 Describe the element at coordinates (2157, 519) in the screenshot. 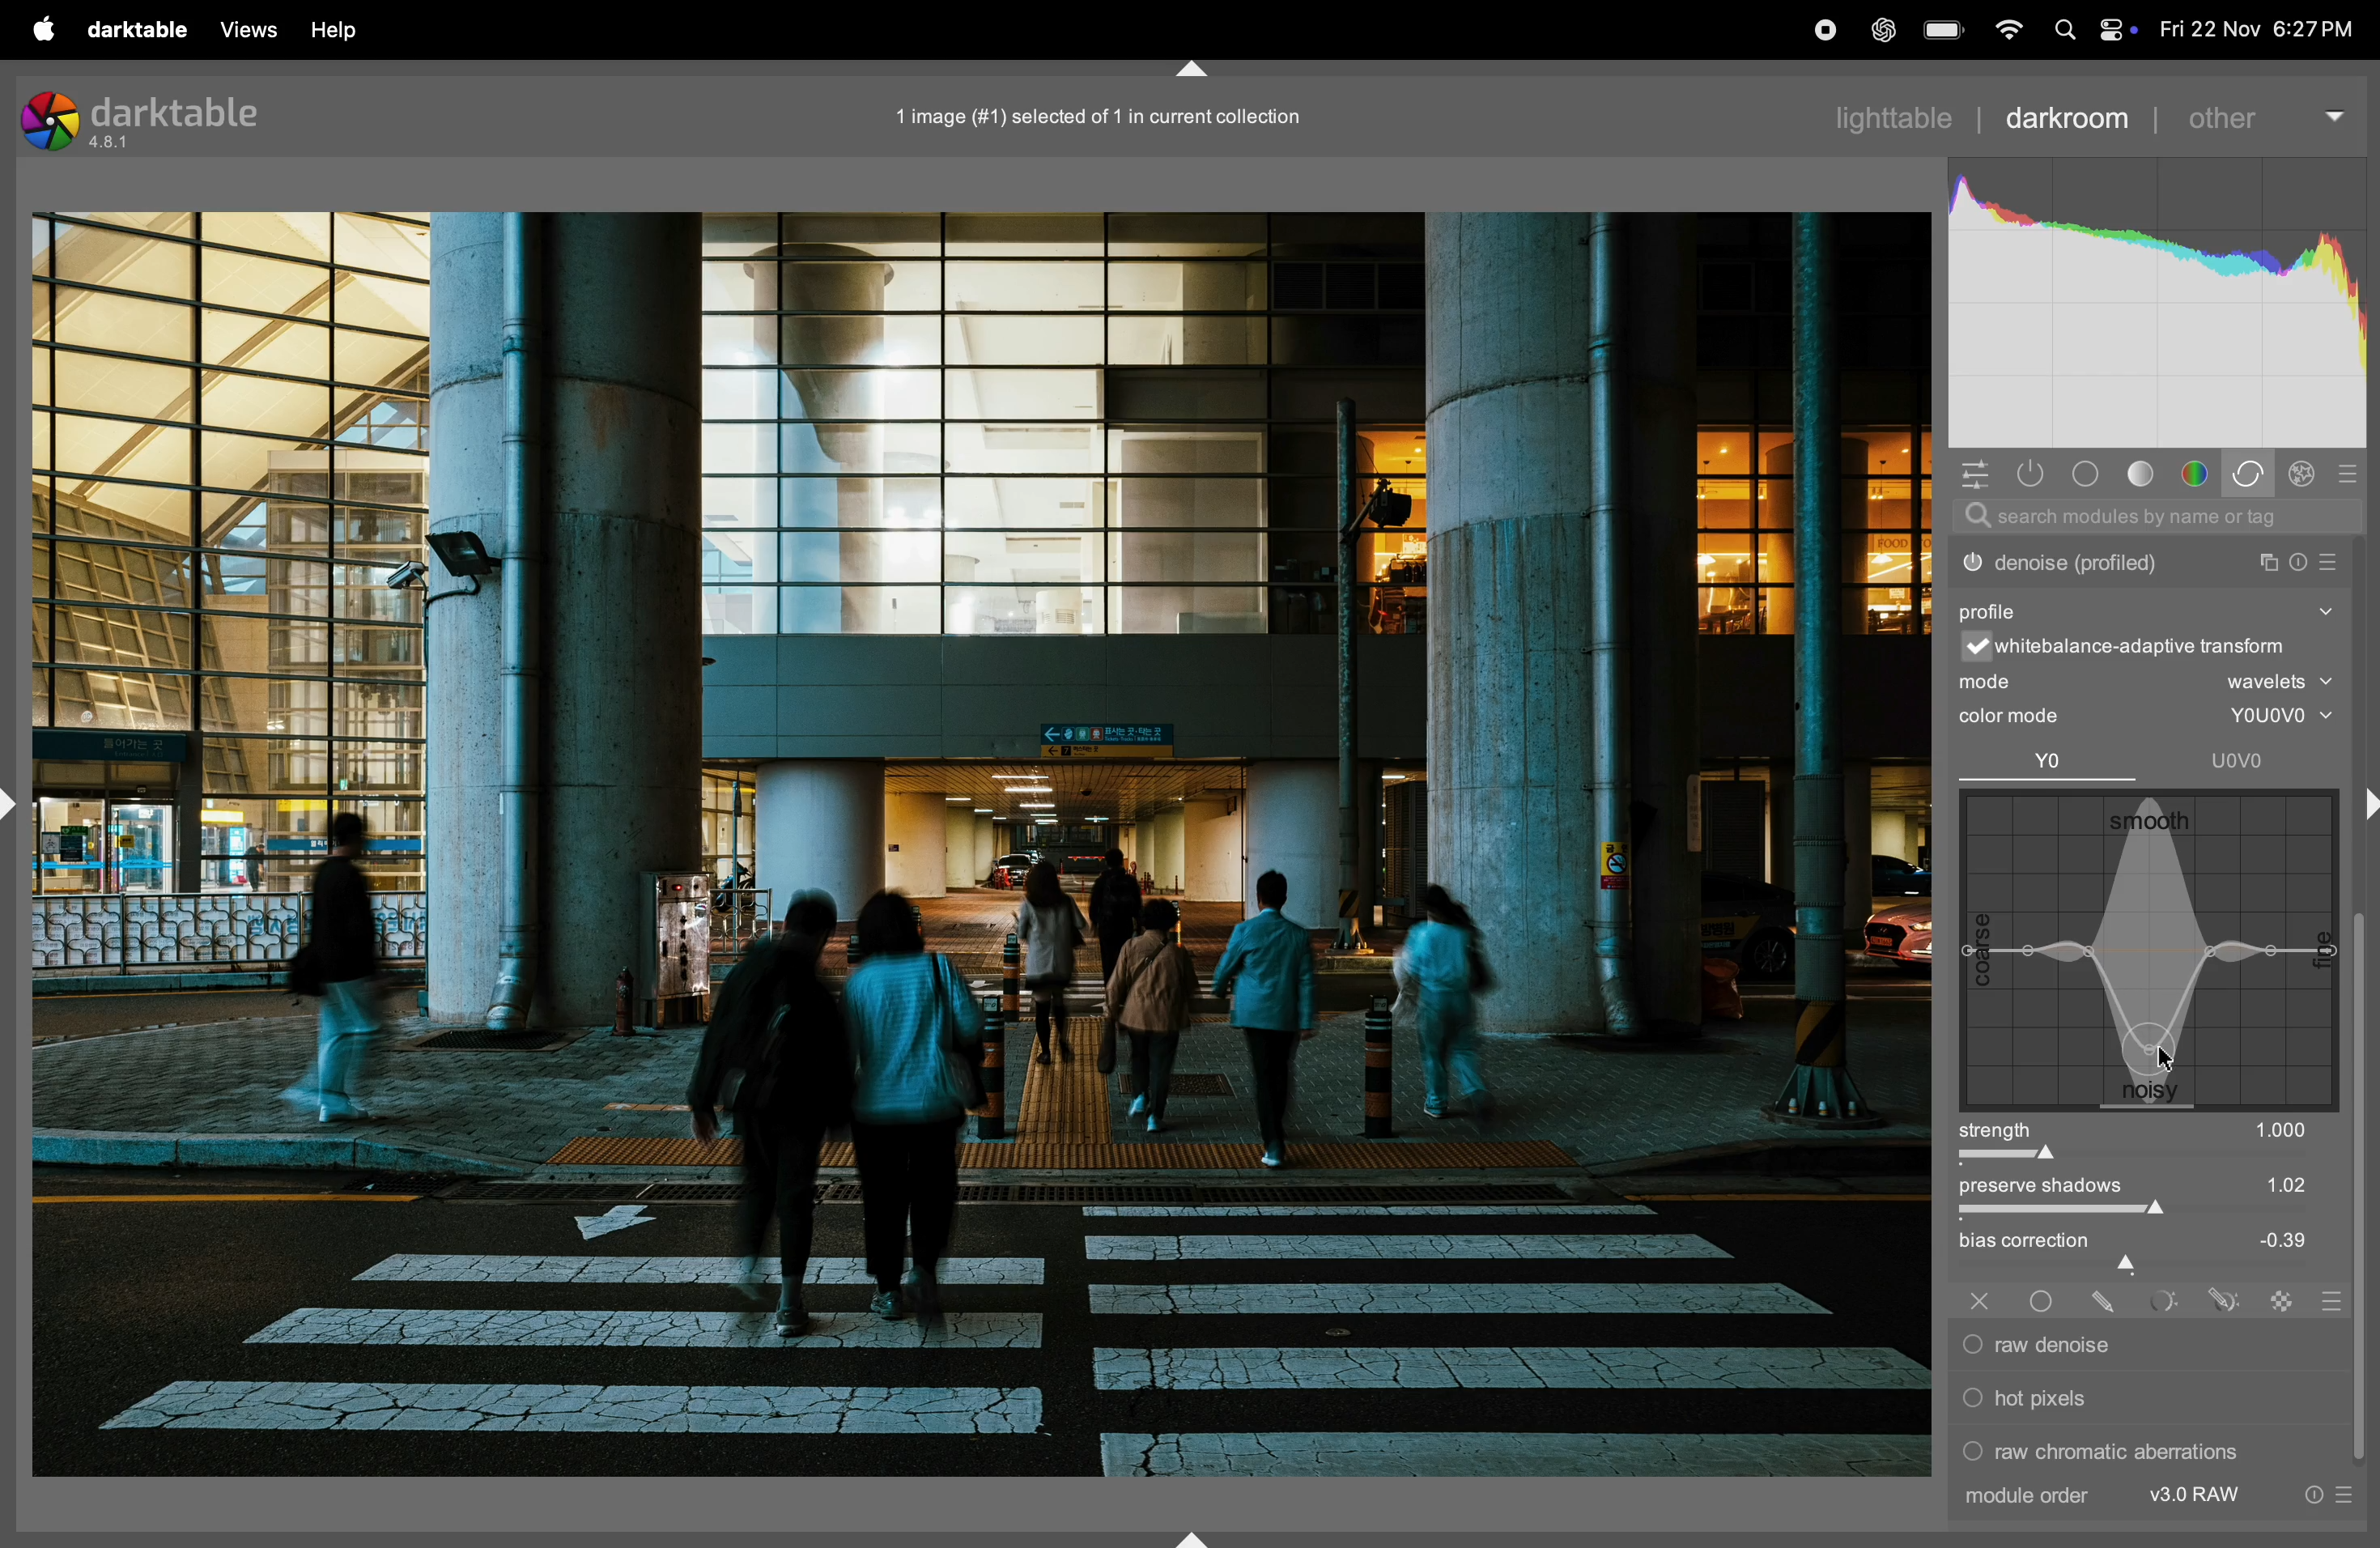

I see `searchbar` at that location.